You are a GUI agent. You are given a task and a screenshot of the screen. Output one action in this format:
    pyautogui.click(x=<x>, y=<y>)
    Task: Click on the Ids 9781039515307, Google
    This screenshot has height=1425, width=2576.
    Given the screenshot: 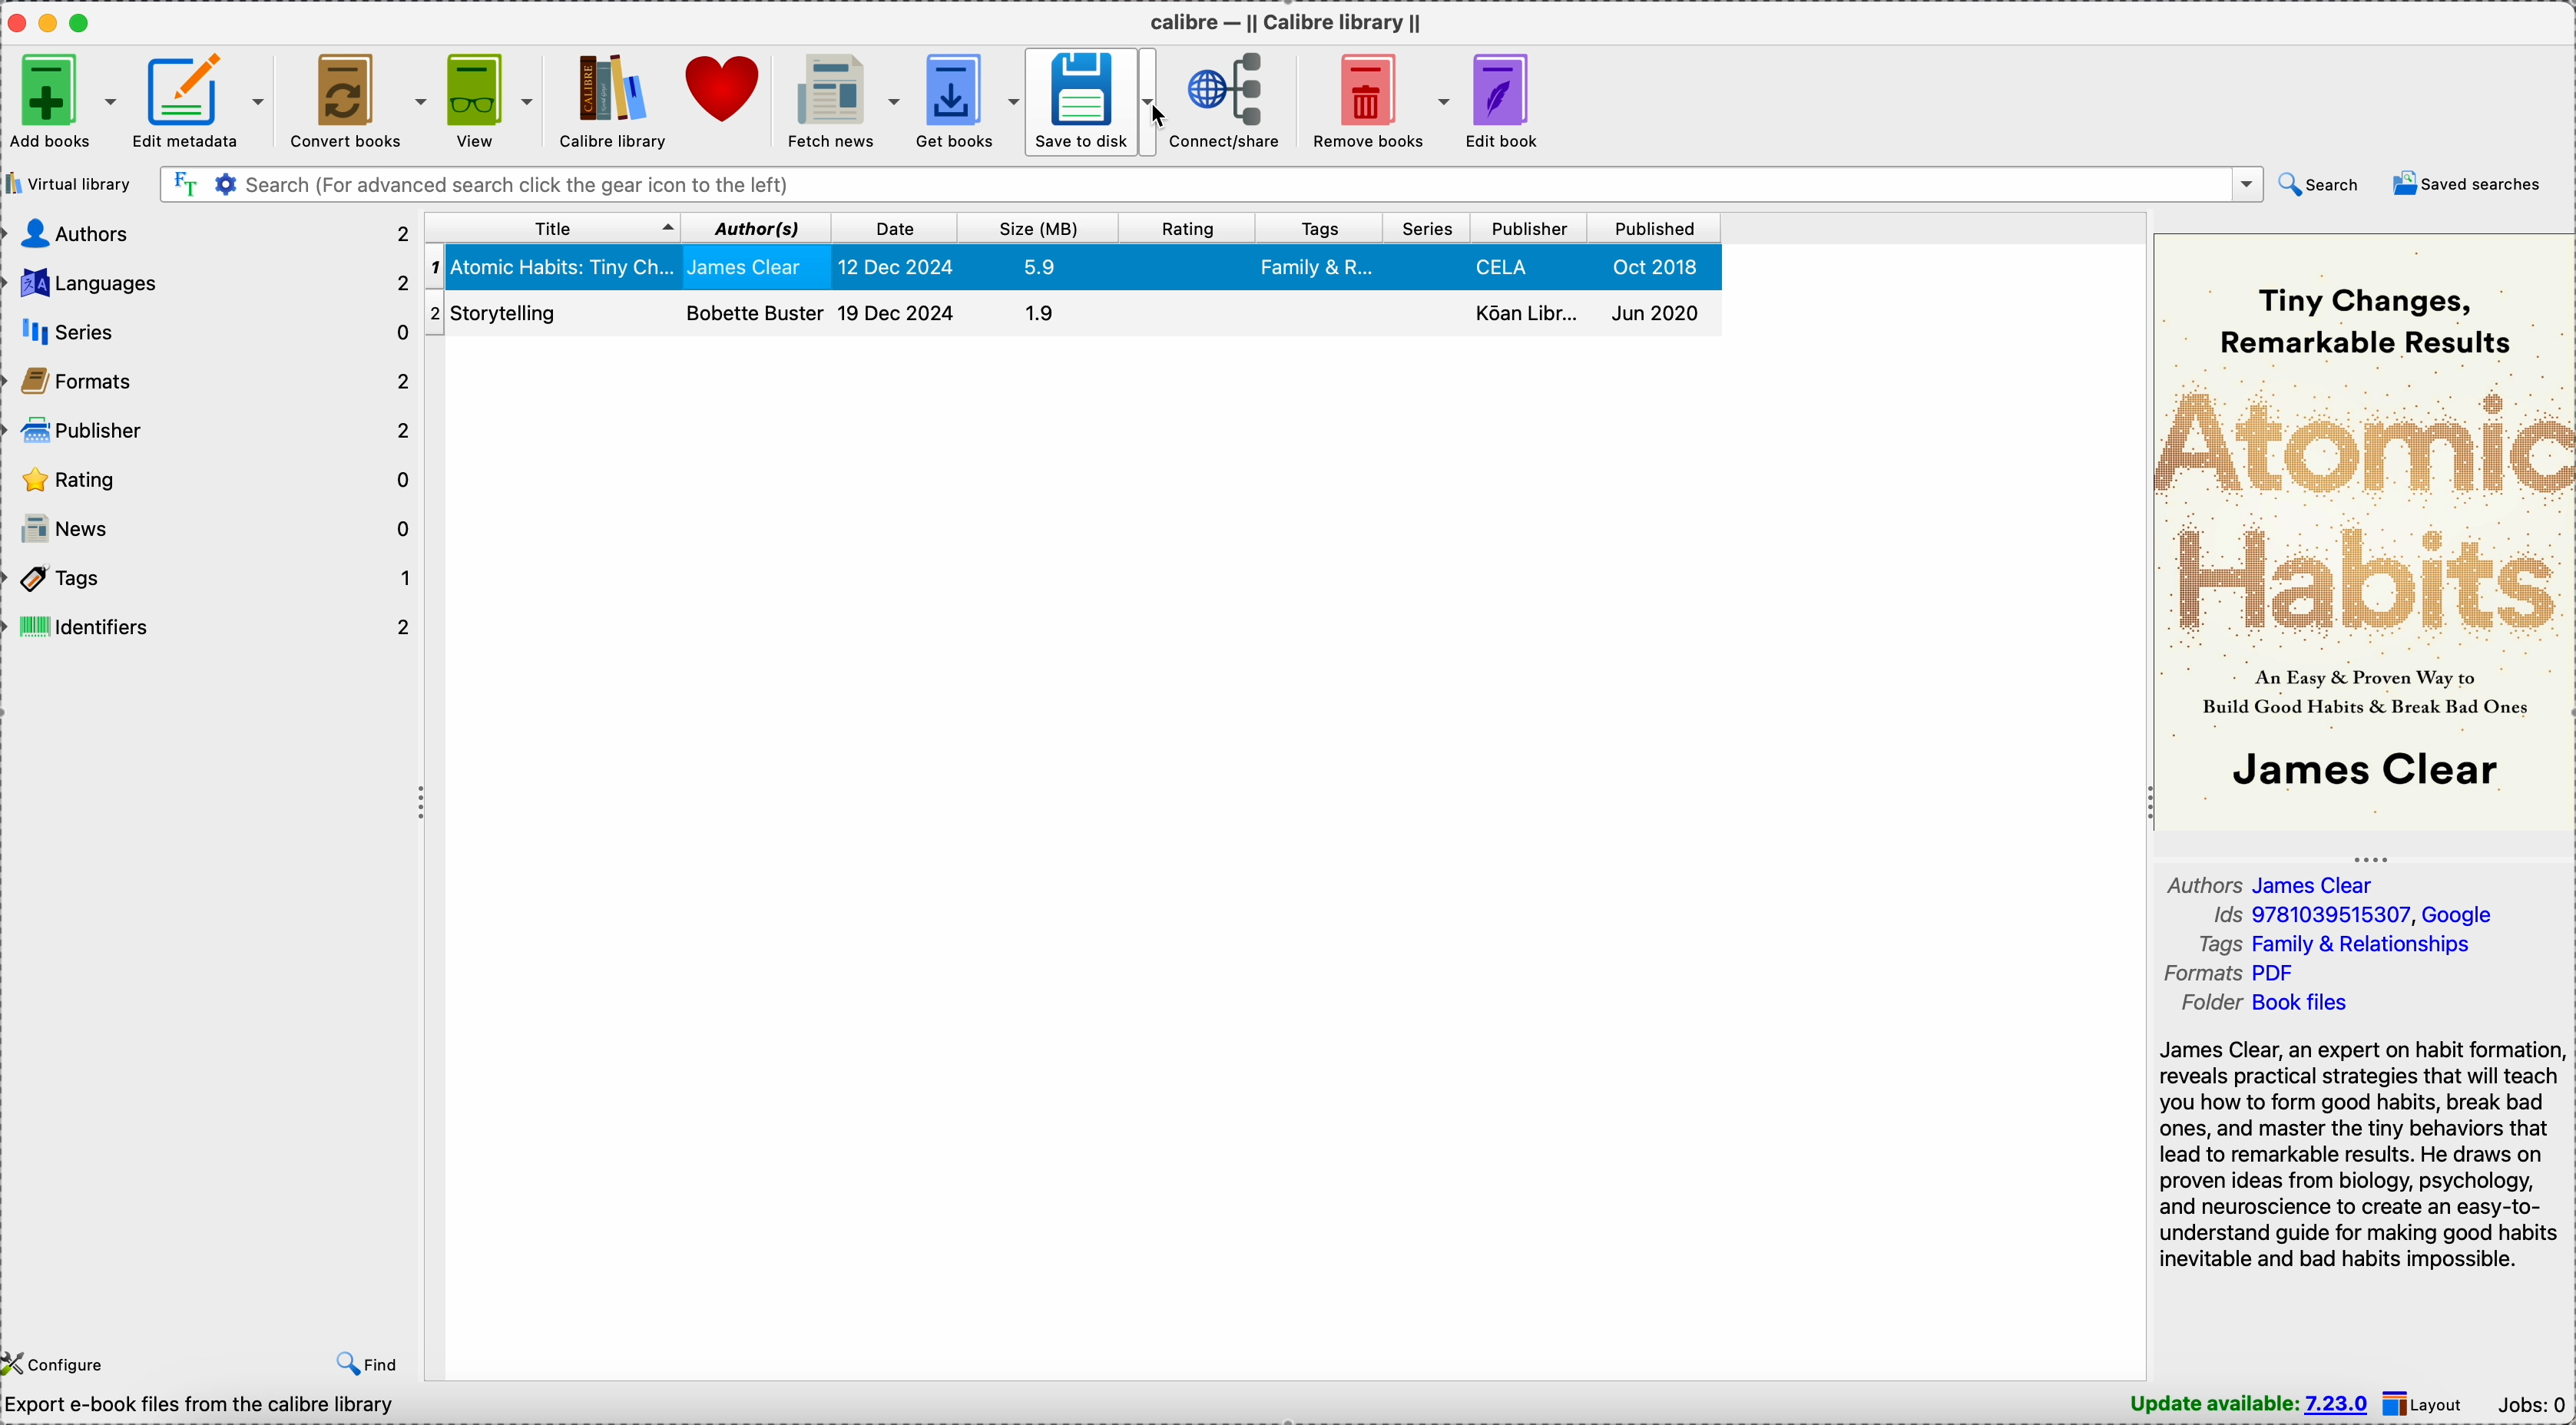 What is the action you would take?
    pyautogui.click(x=2354, y=915)
    